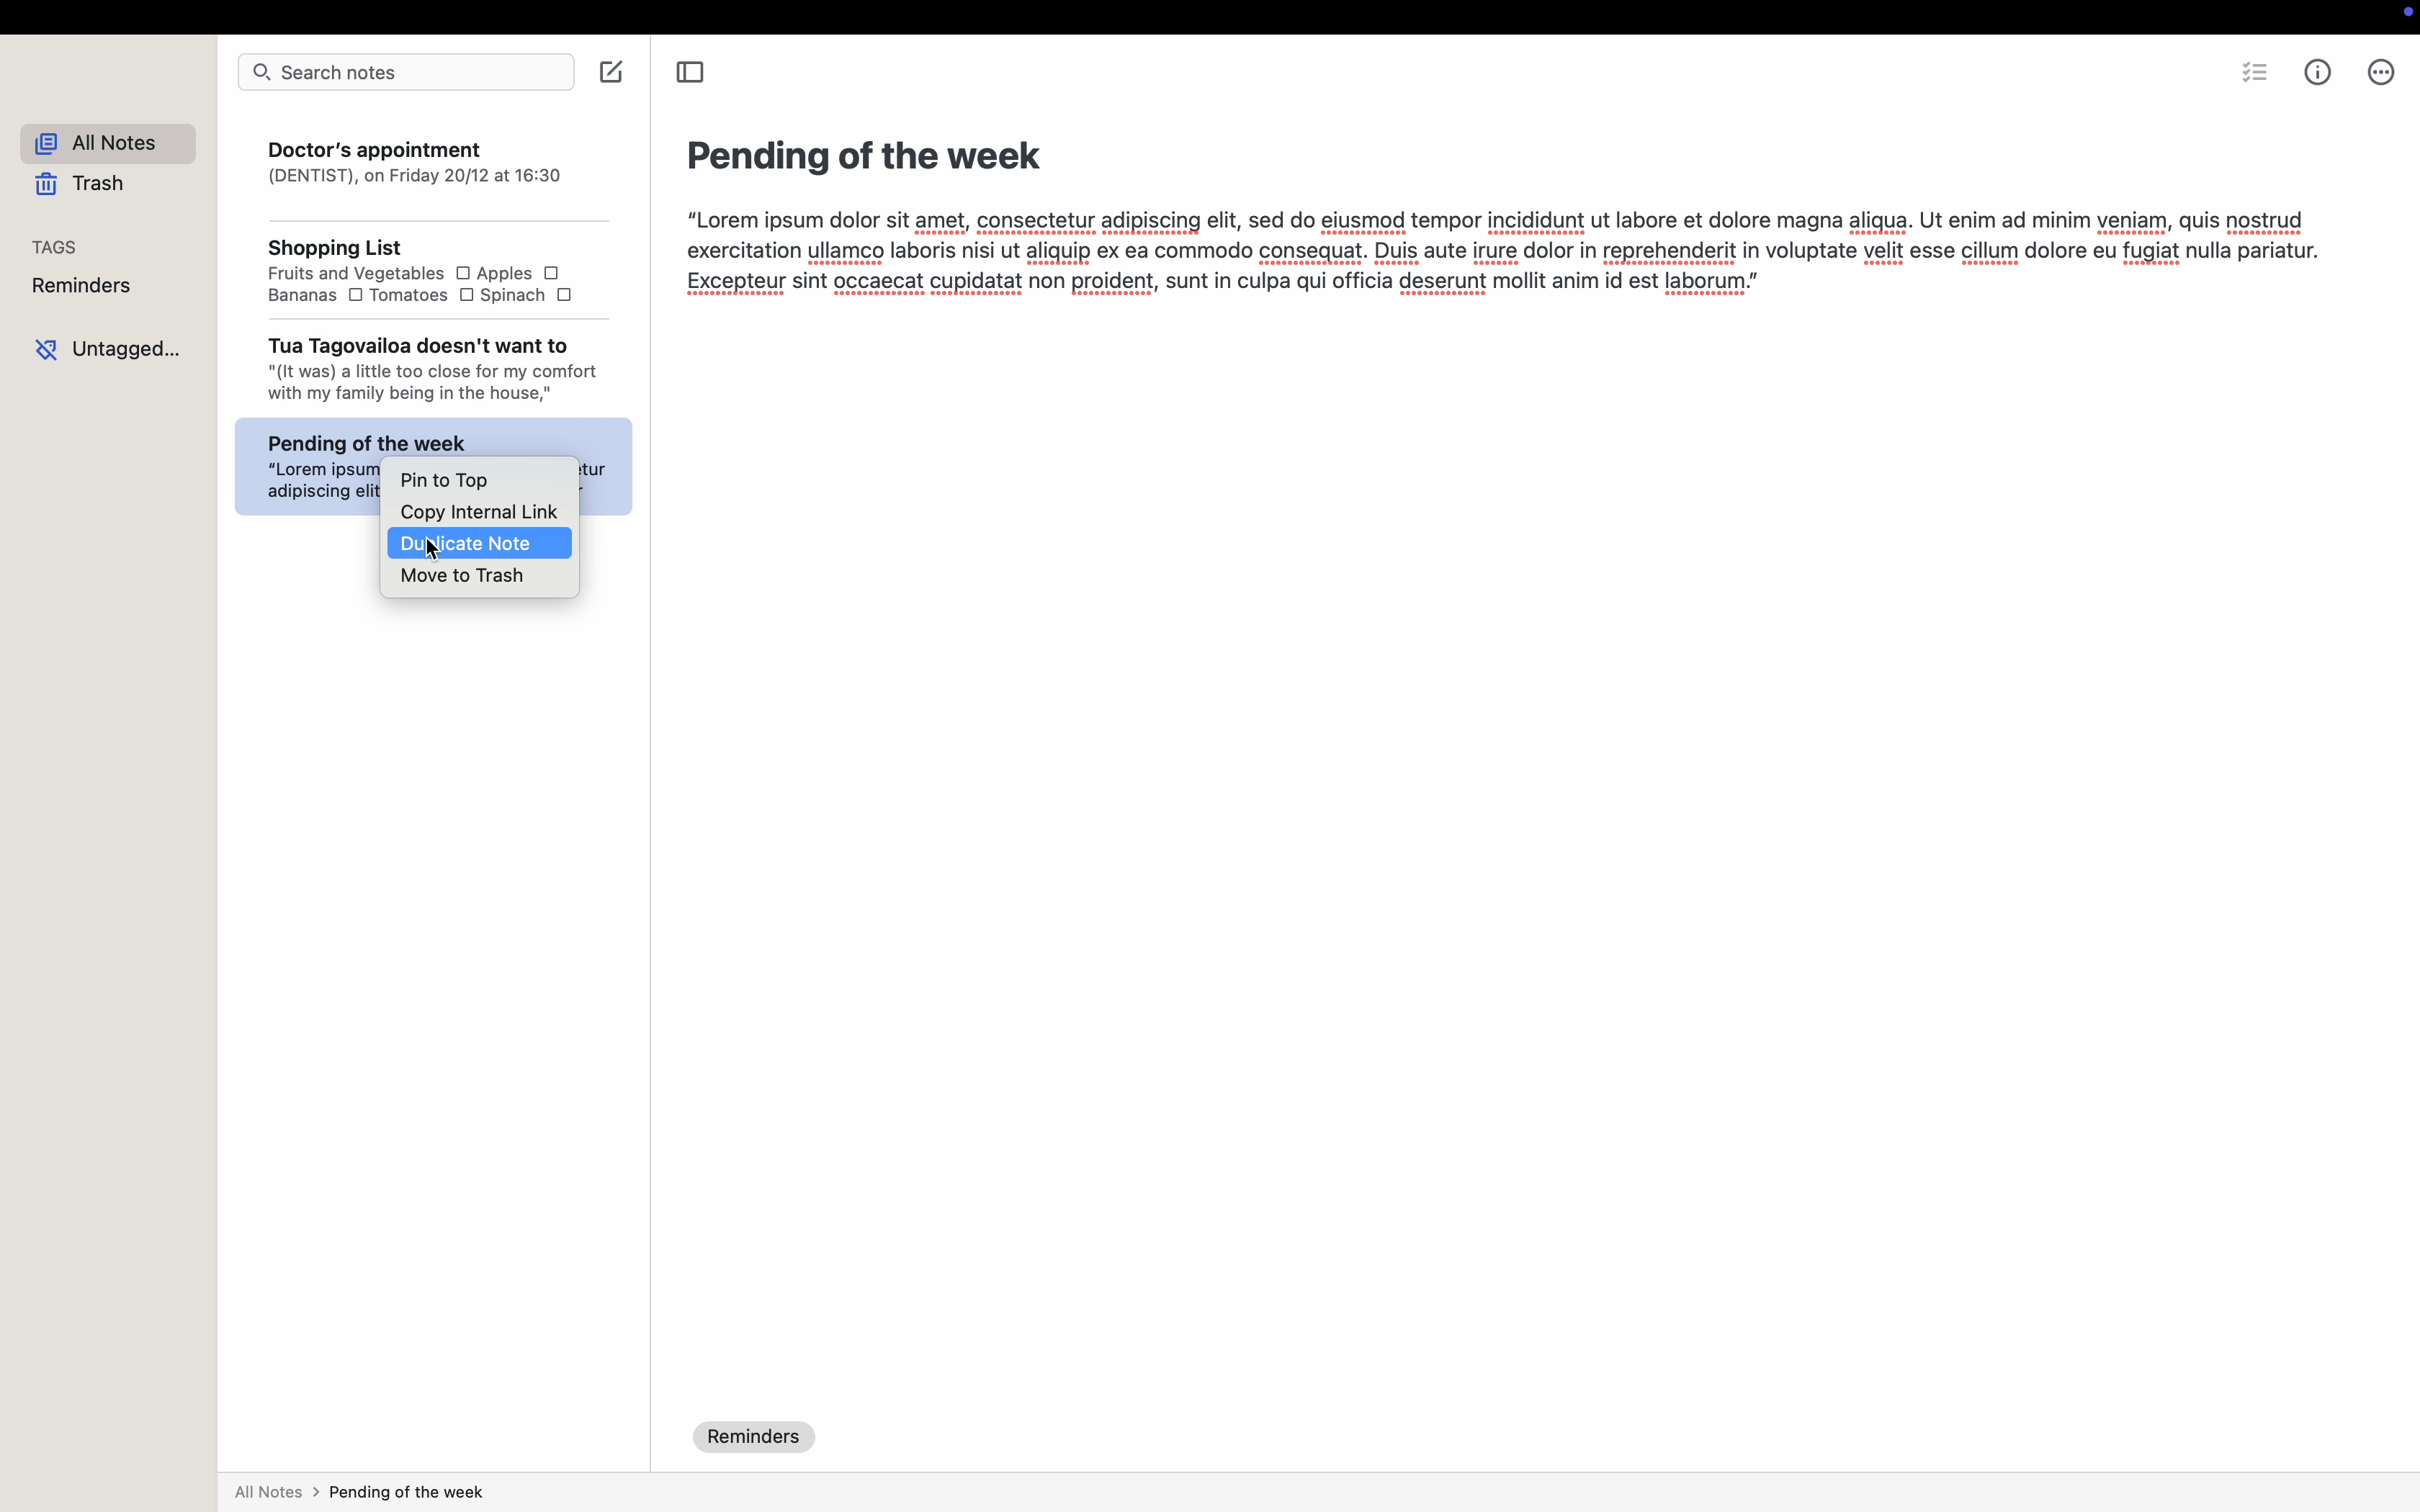 This screenshot has height=1512, width=2420. What do you see at coordinates (1505, 271) in the screenshot?
I see `Lorem ipsum dolor sit amet, consectetur adipiscing elit, sed do elusmod tempor incididunt ut labore et dolore magna aligua. Ut enim ad minim veniam, quis nostrud
xercitation ullamco laboris nisi ut aliquip ex ea commodo consequat. Duis aute irure dolor in reprehenderit in voluptate velit esse cillum dolore eu fugiat nulla pariatu
-xcepteur sint occaecat cupidatat non proident, sunt in culpa qui officia deserunt moliit anim id est laborum.”` at bounding box center [1505, 271].